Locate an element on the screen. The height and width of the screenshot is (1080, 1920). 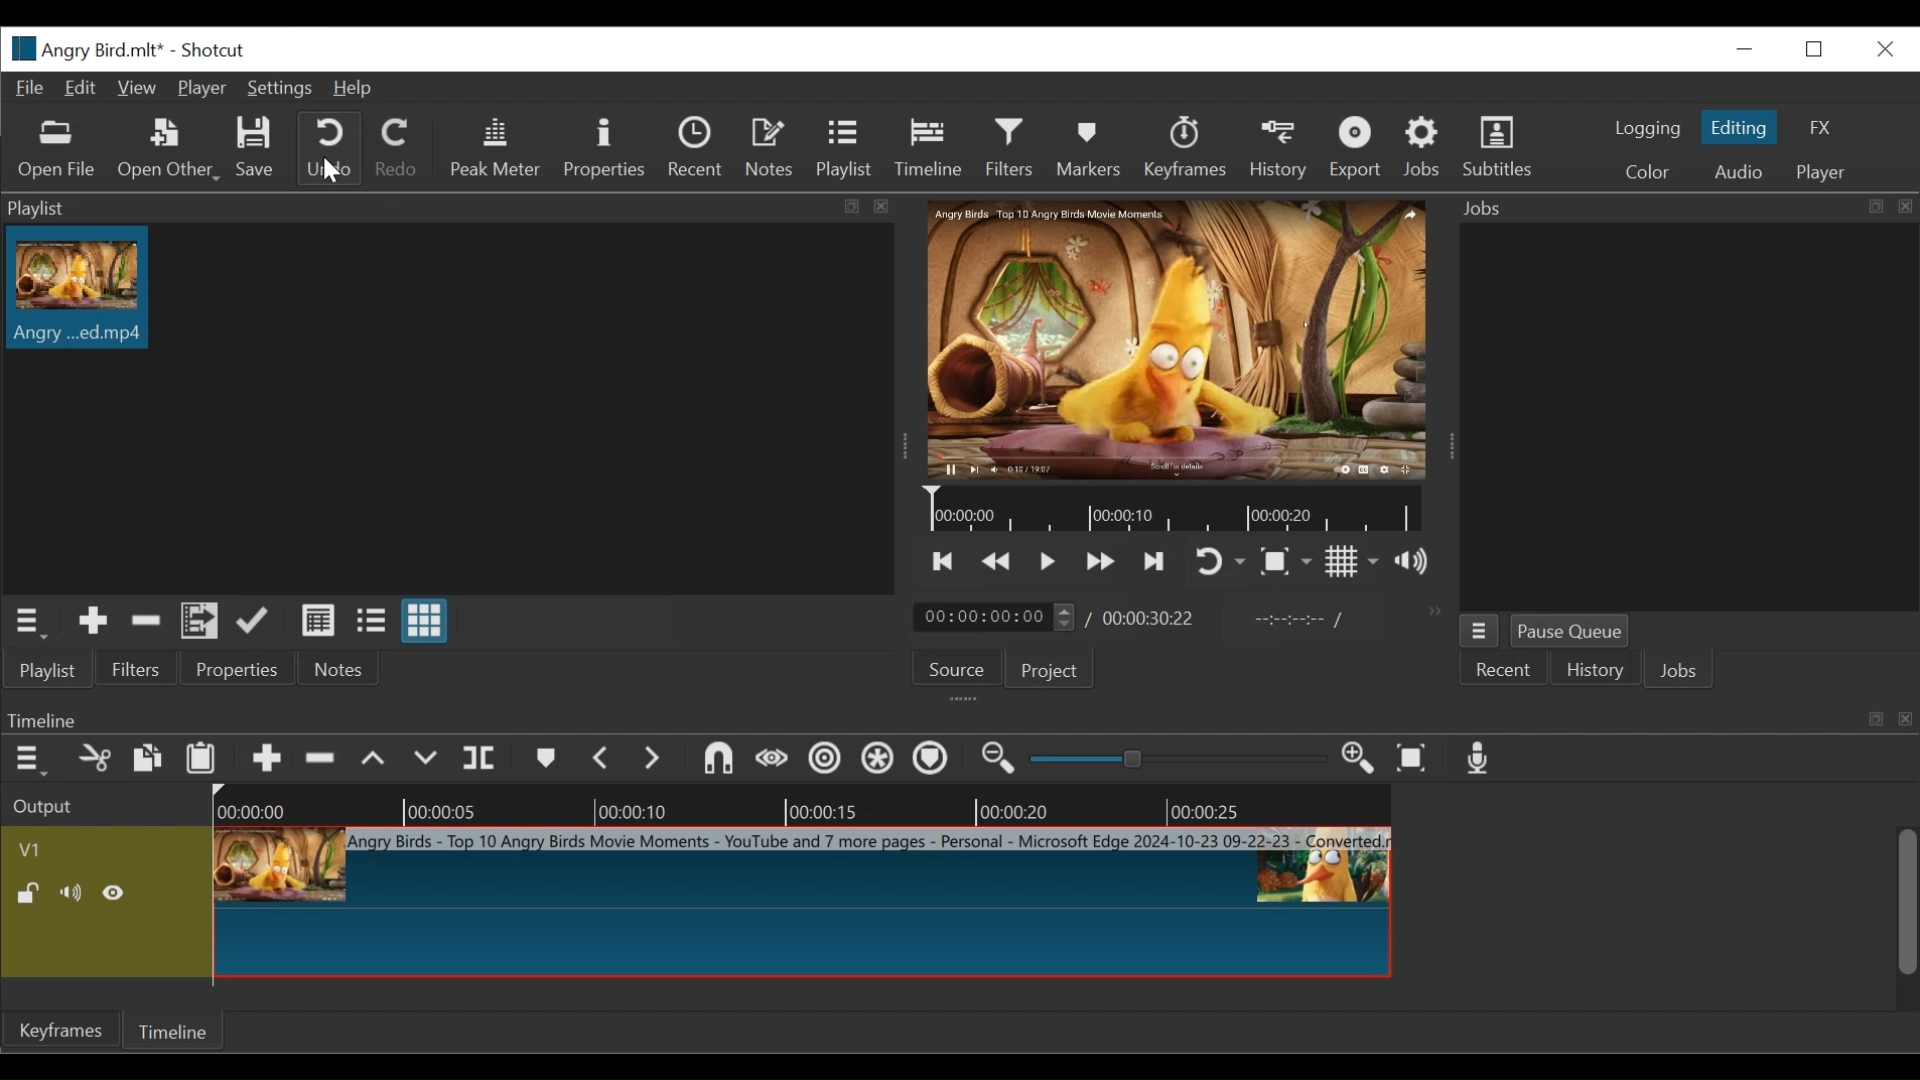
logging is located at coordinates (1646, 131).